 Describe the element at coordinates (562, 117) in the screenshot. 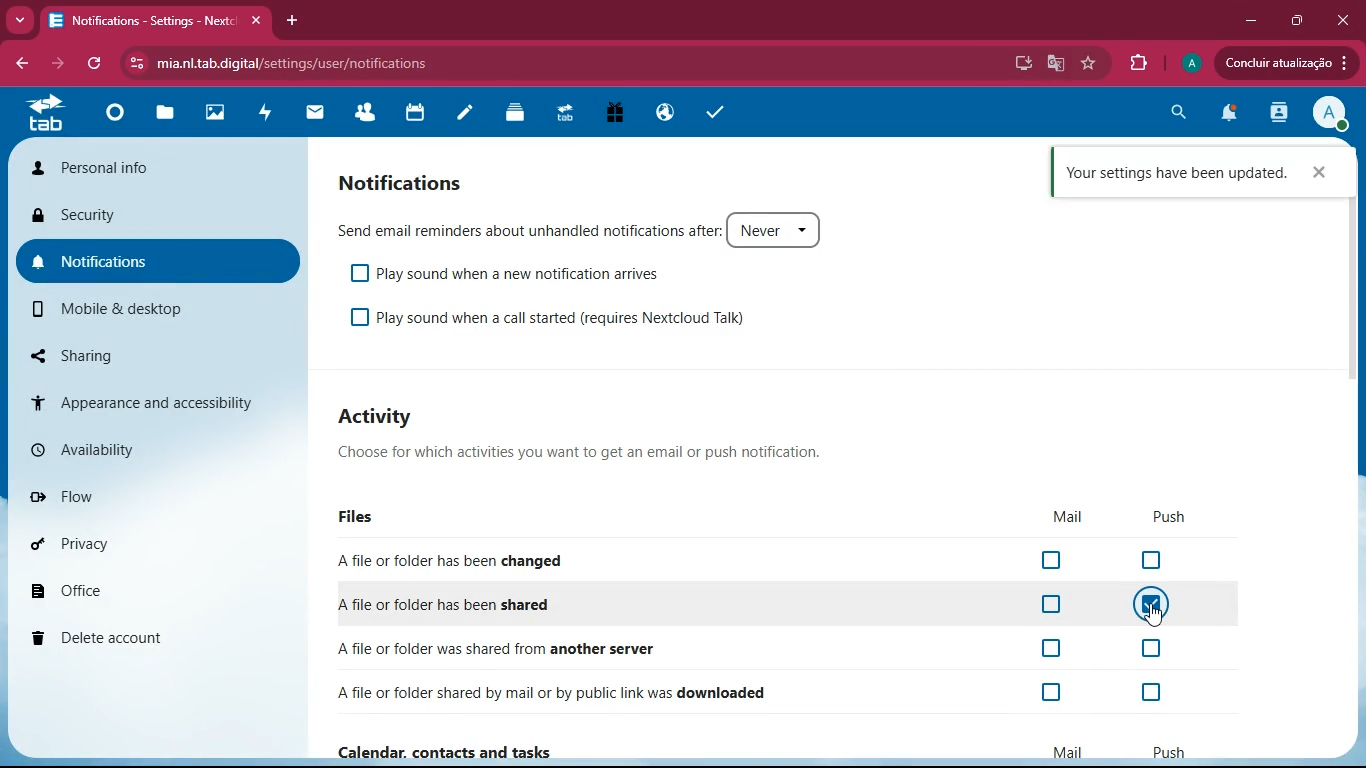

I see `tab` at that location.